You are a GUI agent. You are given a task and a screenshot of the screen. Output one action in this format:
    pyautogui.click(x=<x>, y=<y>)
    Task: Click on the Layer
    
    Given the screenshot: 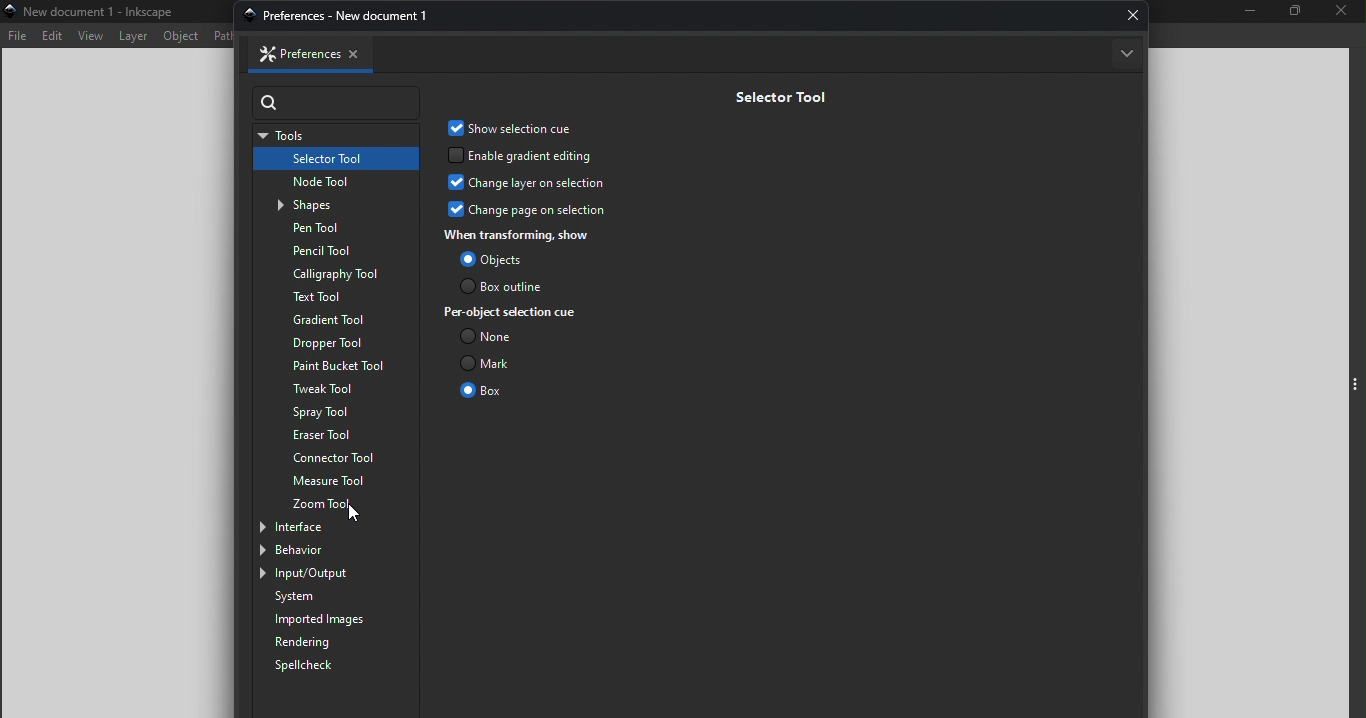 What is the action you would take?
    pyautogui.click(x=131, y=38)
    